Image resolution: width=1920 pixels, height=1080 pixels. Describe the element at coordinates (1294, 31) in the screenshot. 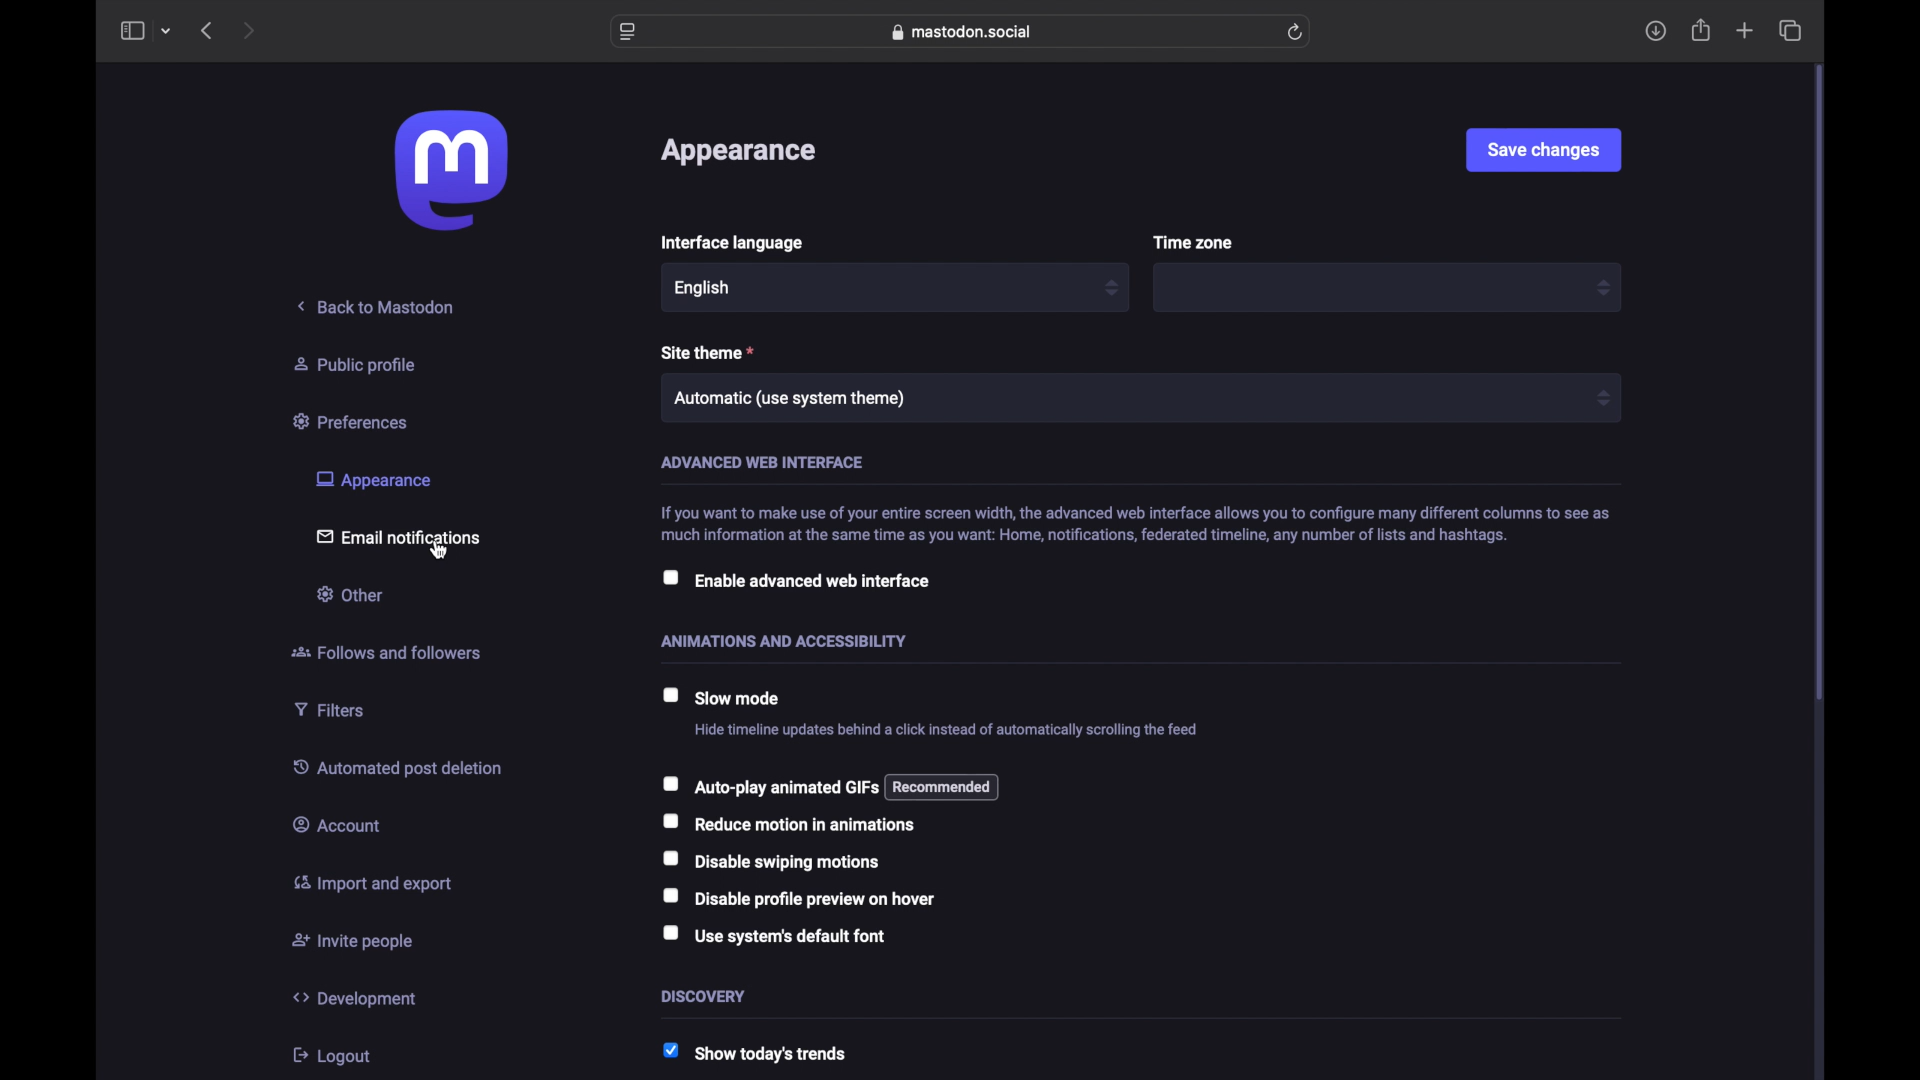

I see `refresh` at that location.